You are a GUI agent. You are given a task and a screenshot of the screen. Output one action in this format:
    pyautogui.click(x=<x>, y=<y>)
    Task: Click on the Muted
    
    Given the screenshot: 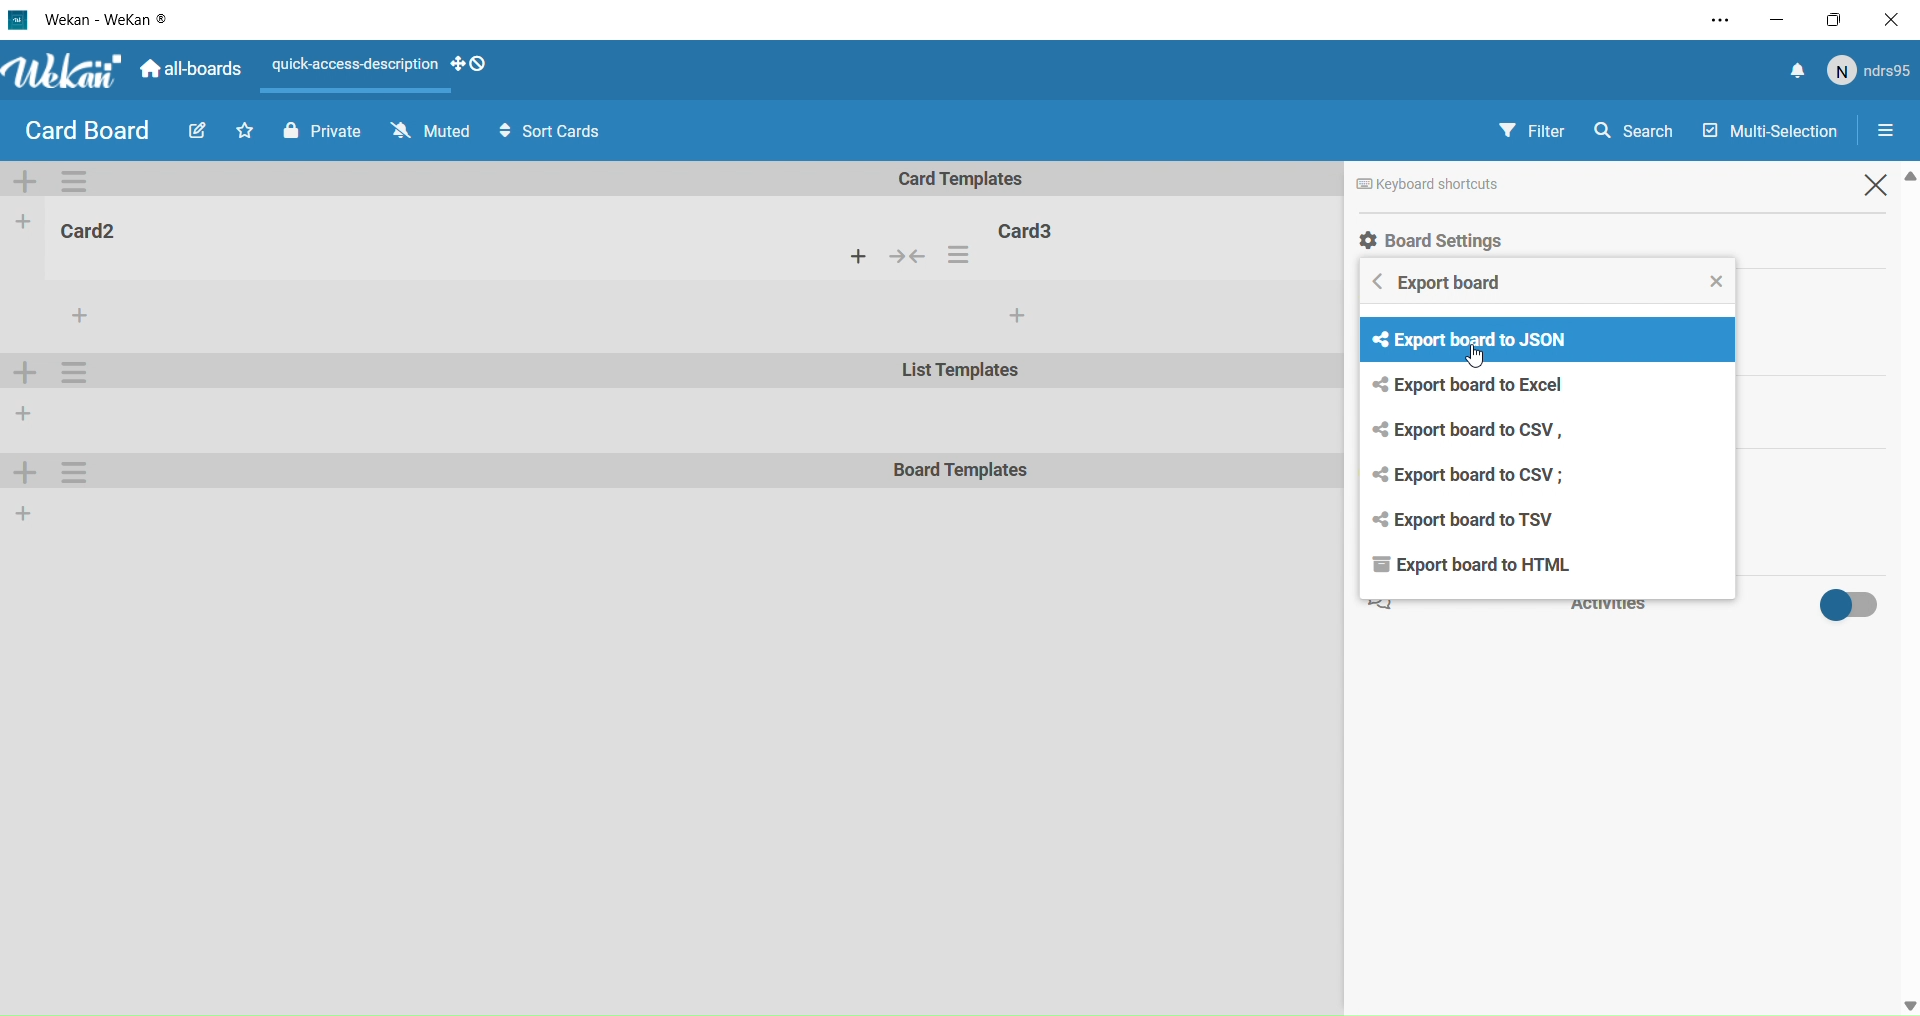 What is the action you would take?
    pyautogui.click(x=428, y=131)
    